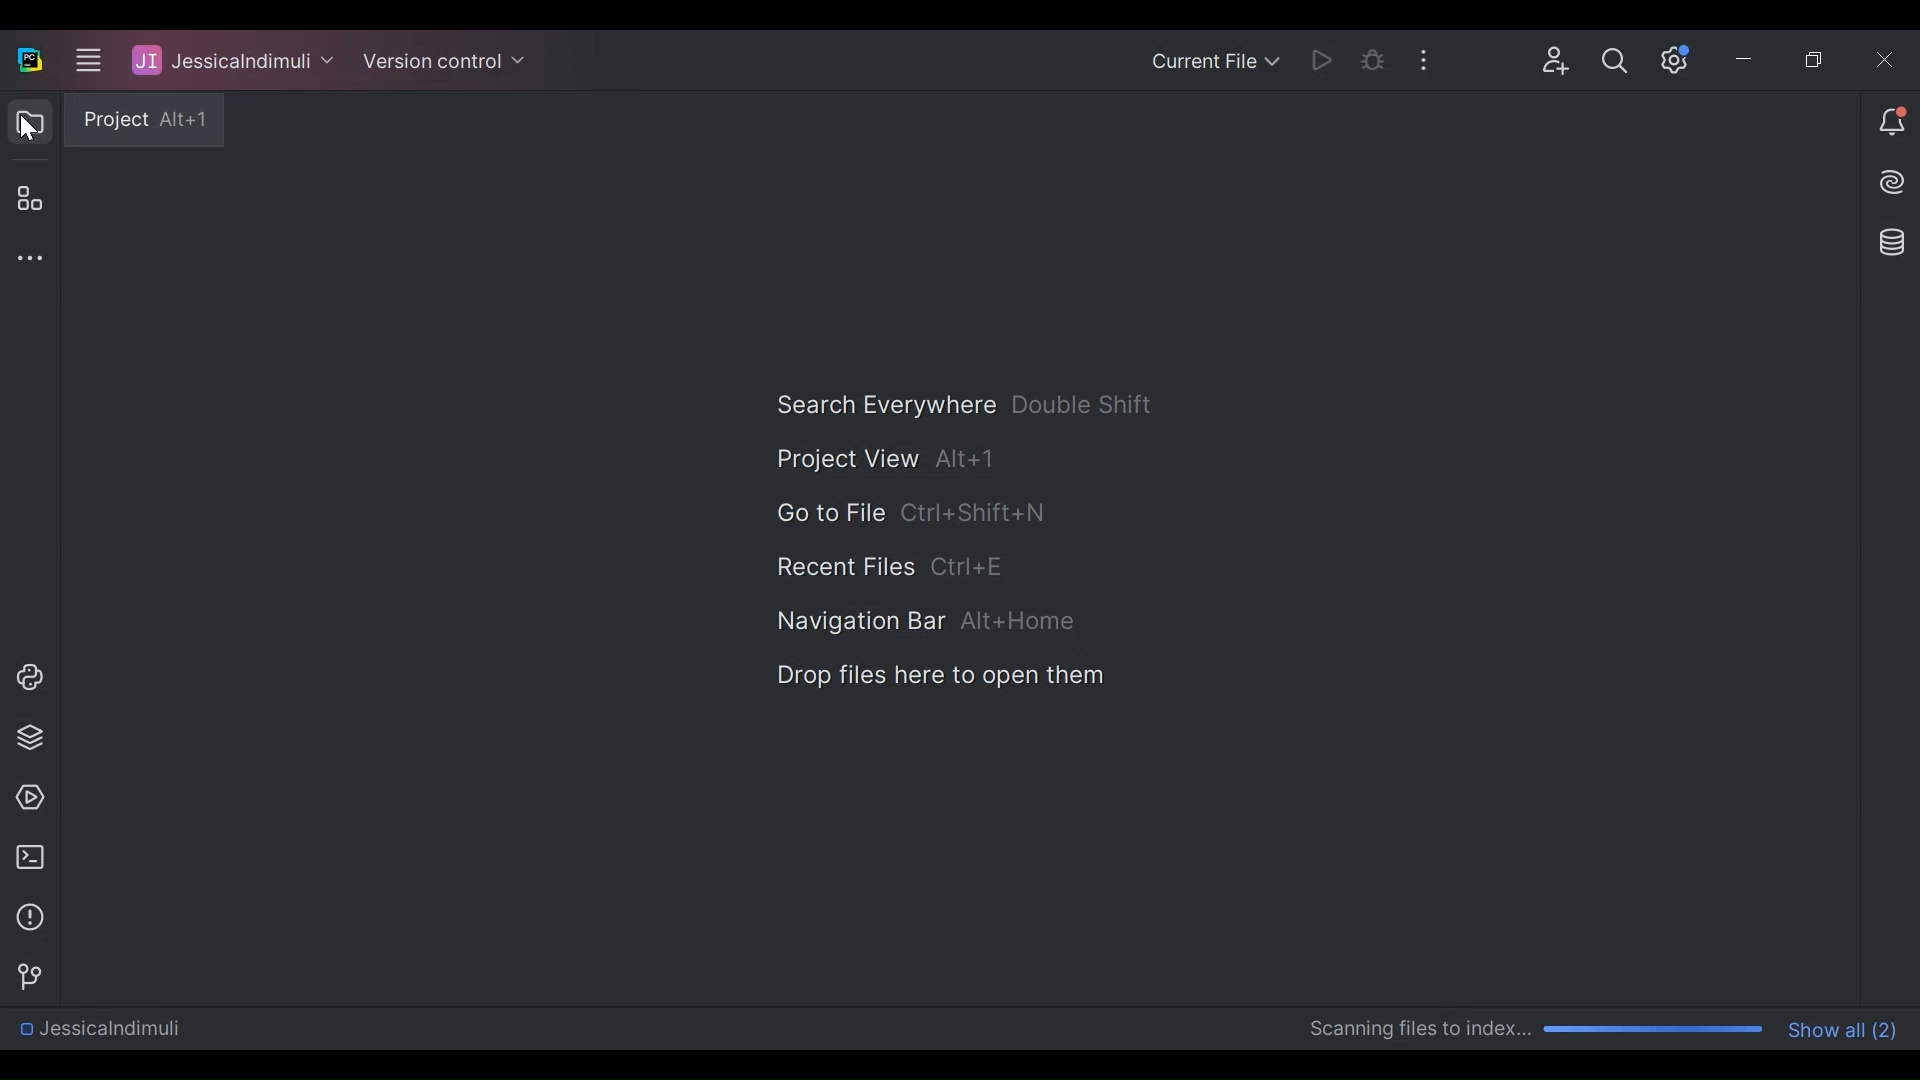  I want to click on Drop Files here to Open, so click(938, 674).